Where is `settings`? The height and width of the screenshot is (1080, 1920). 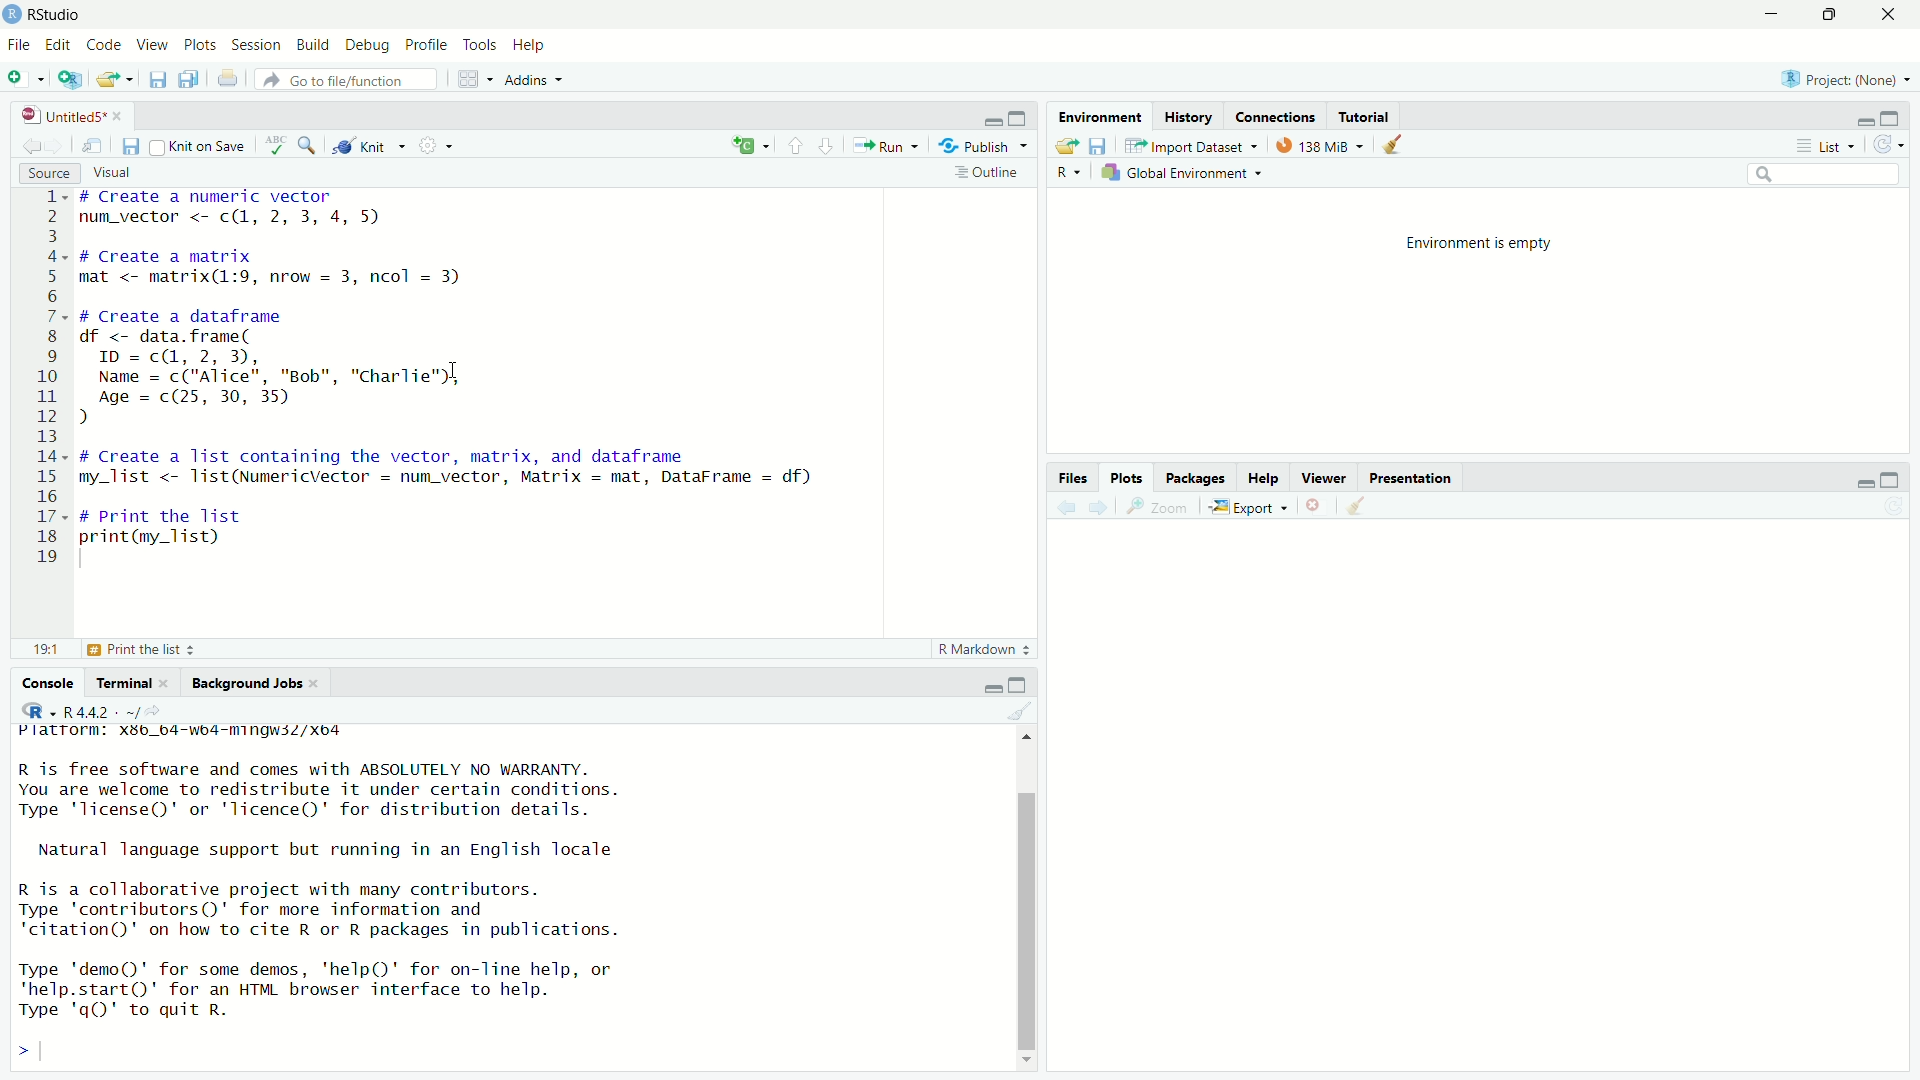
settings is located at coordinates (439, 148).